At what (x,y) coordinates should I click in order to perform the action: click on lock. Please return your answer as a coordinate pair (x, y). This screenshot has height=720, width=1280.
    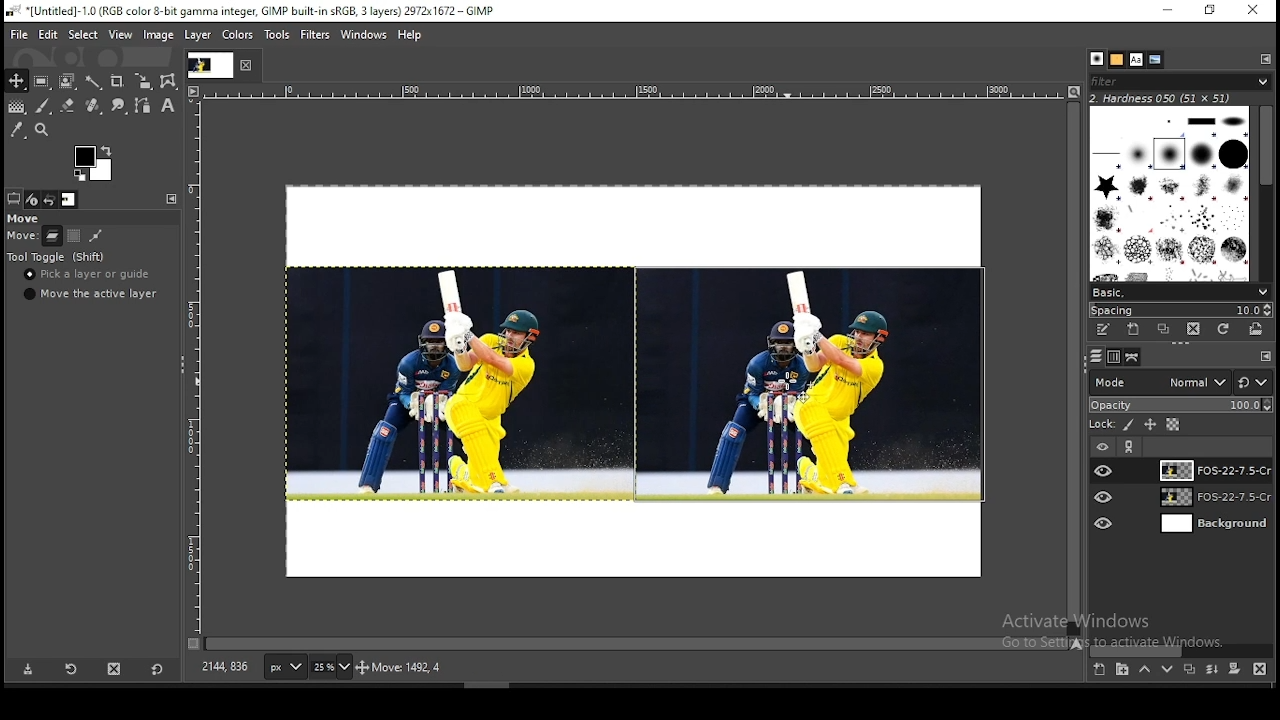
    Looking at the image, I should click on (1100, 425).